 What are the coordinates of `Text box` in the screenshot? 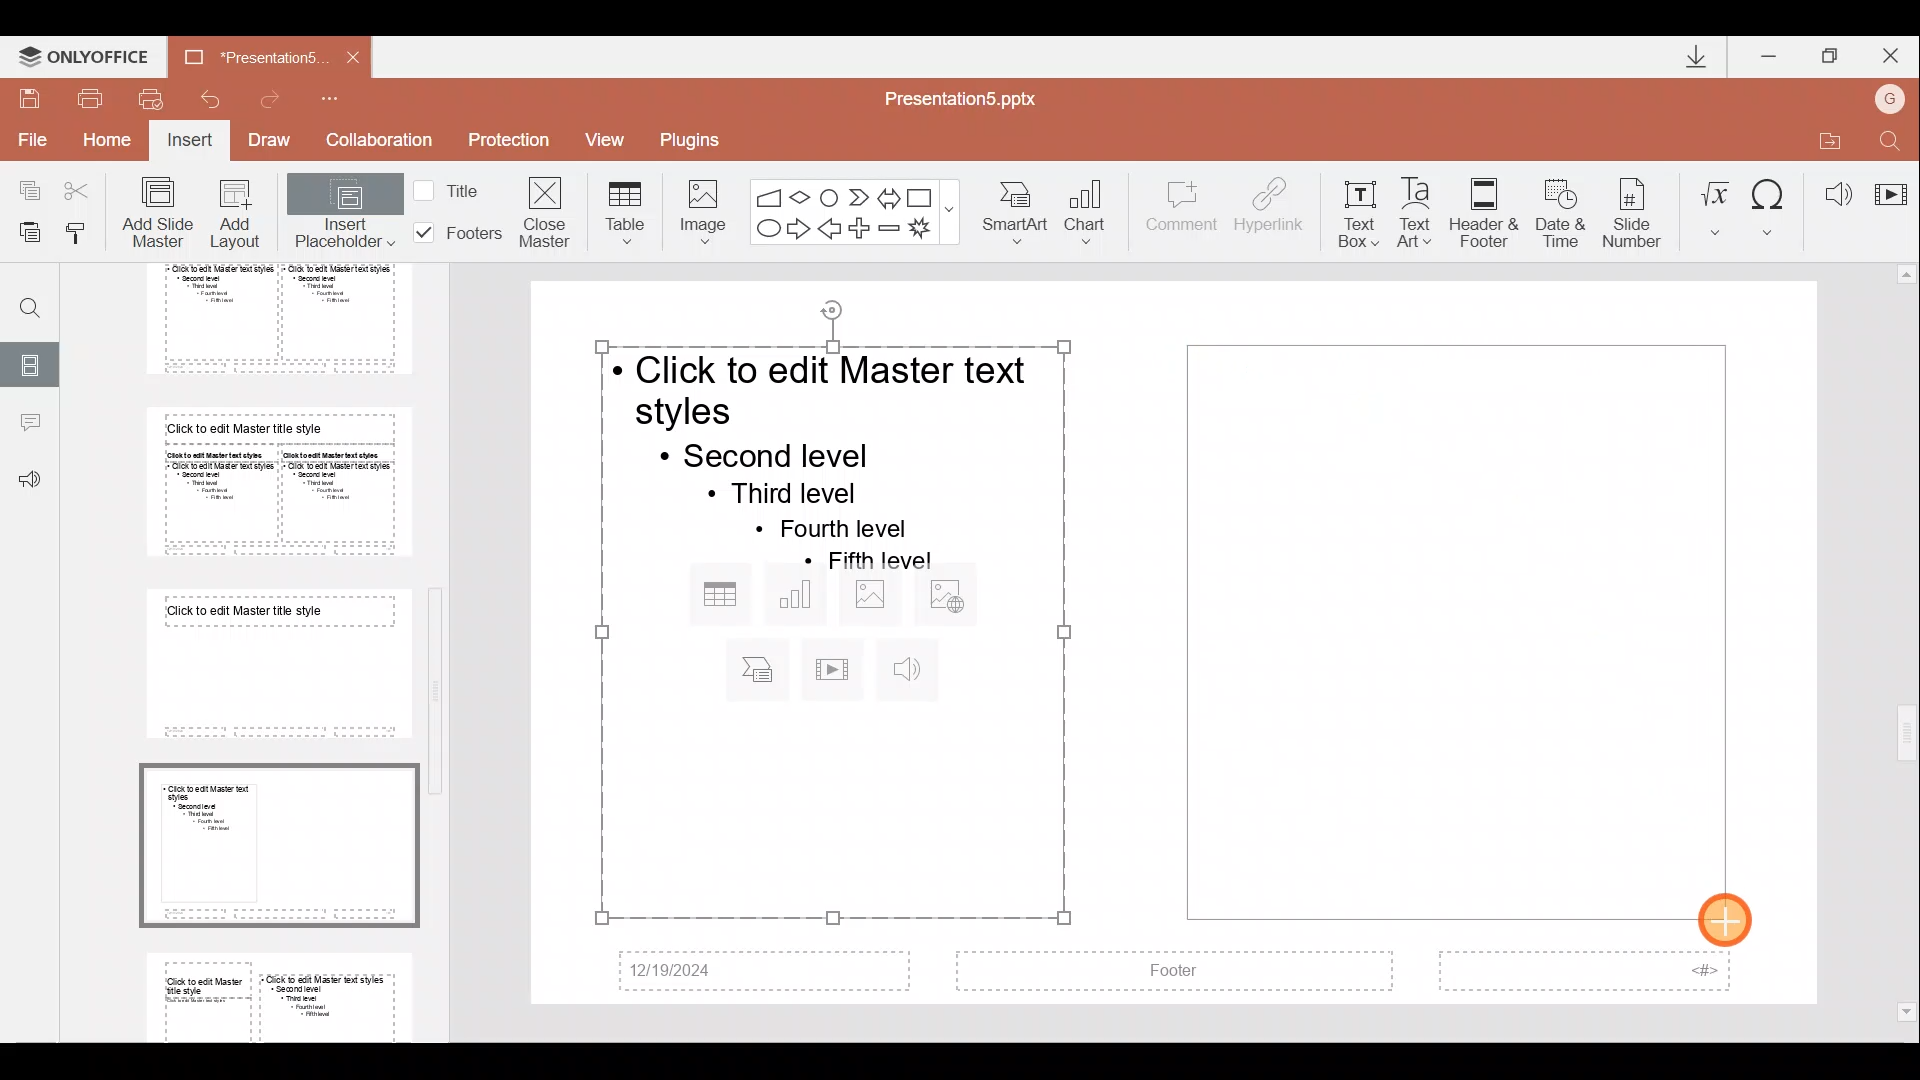 It's located at (1358, 209).